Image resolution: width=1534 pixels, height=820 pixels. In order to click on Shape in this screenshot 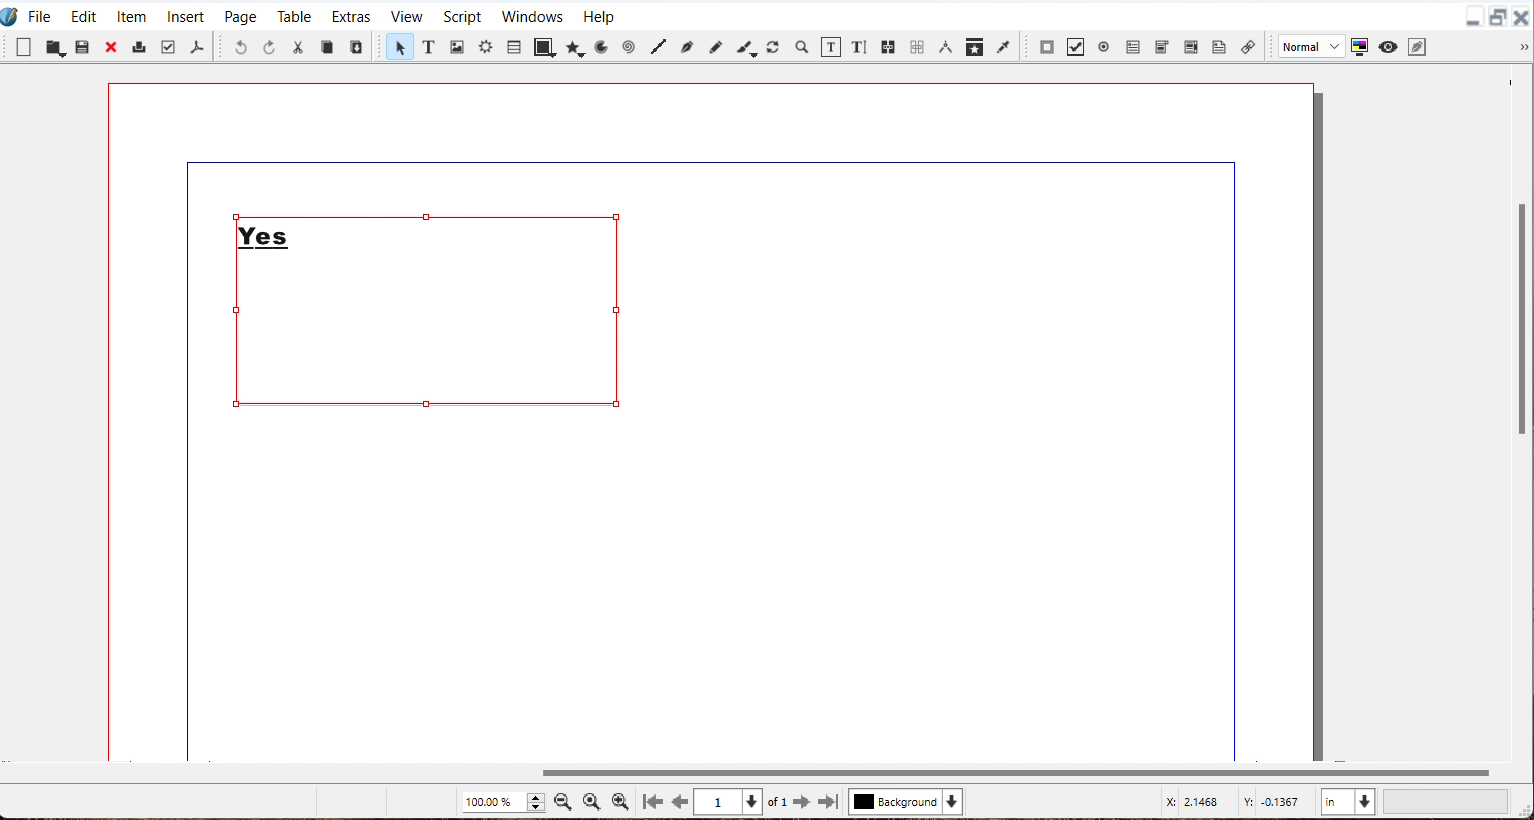, I will do `click(543, 48)`.